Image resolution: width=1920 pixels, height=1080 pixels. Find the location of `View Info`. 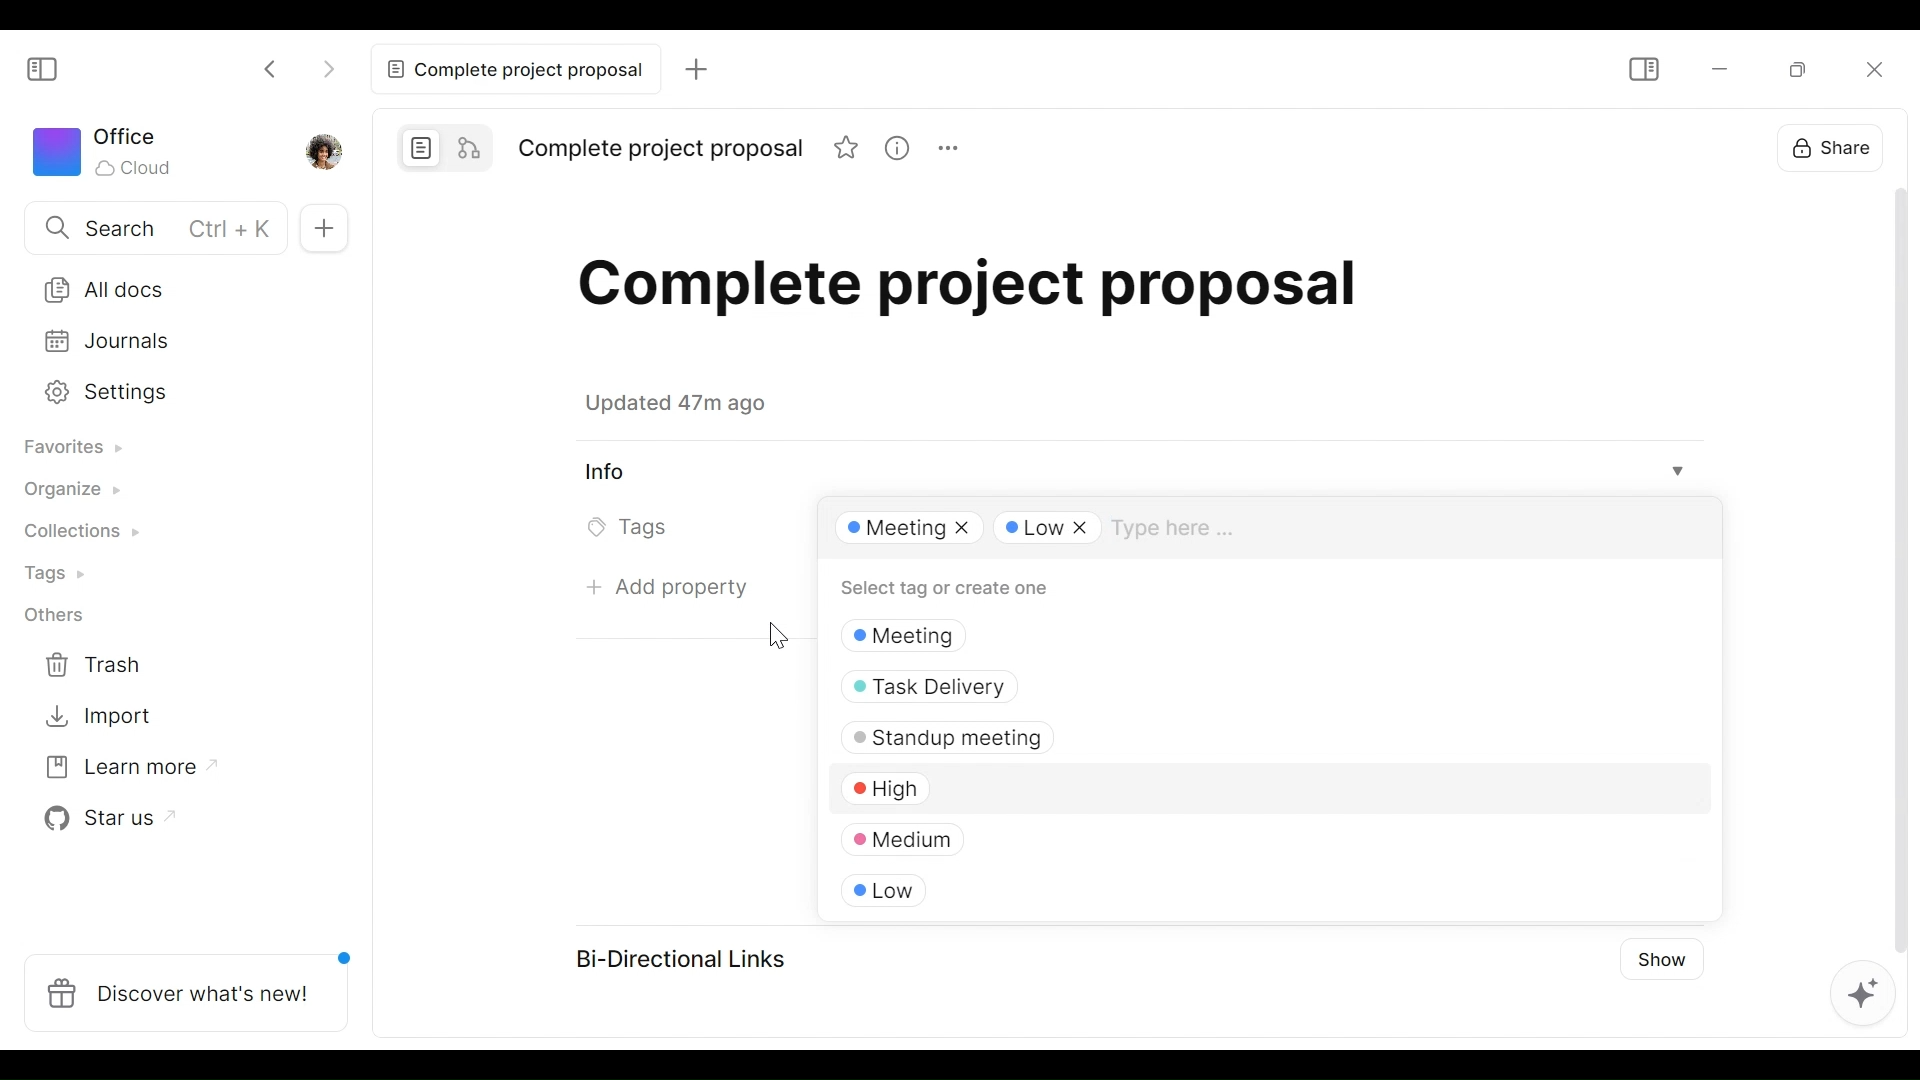

View Info is located at coordinates (1138, 472).